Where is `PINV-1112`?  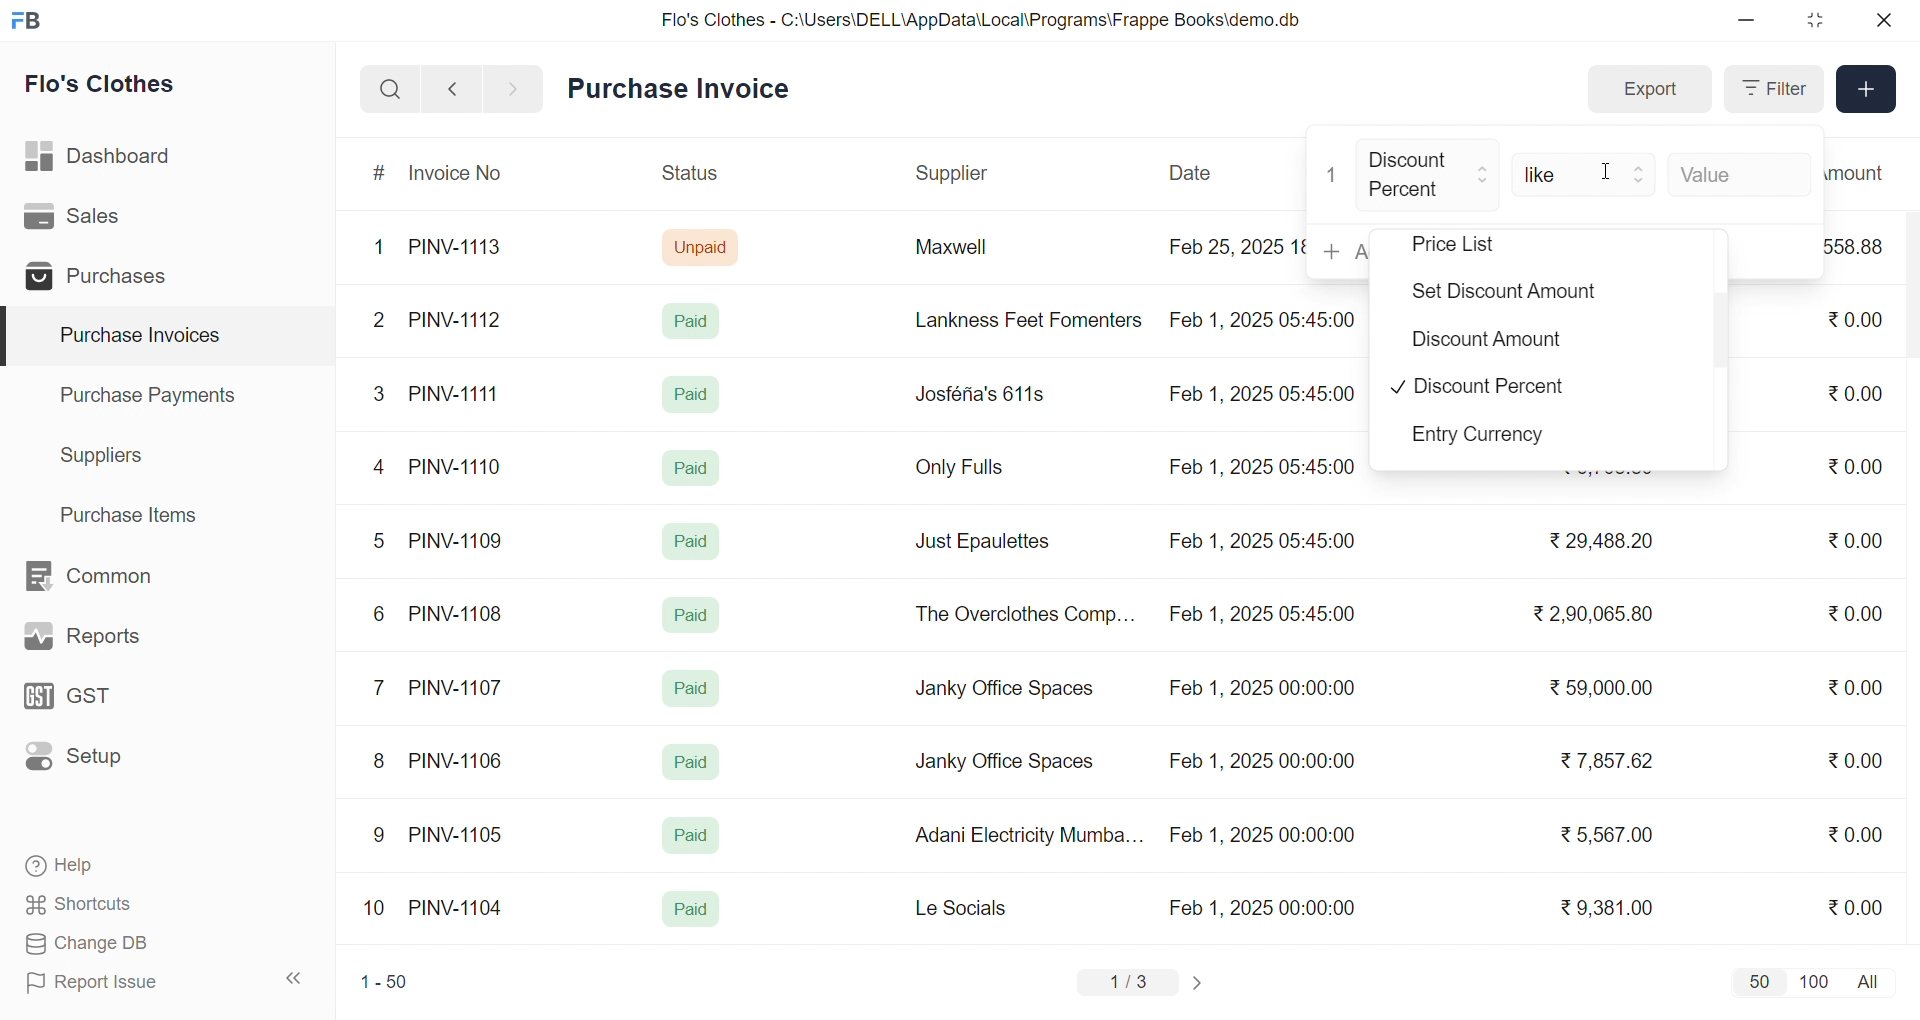 PINV-1112 is located at coordinates (455, 321).